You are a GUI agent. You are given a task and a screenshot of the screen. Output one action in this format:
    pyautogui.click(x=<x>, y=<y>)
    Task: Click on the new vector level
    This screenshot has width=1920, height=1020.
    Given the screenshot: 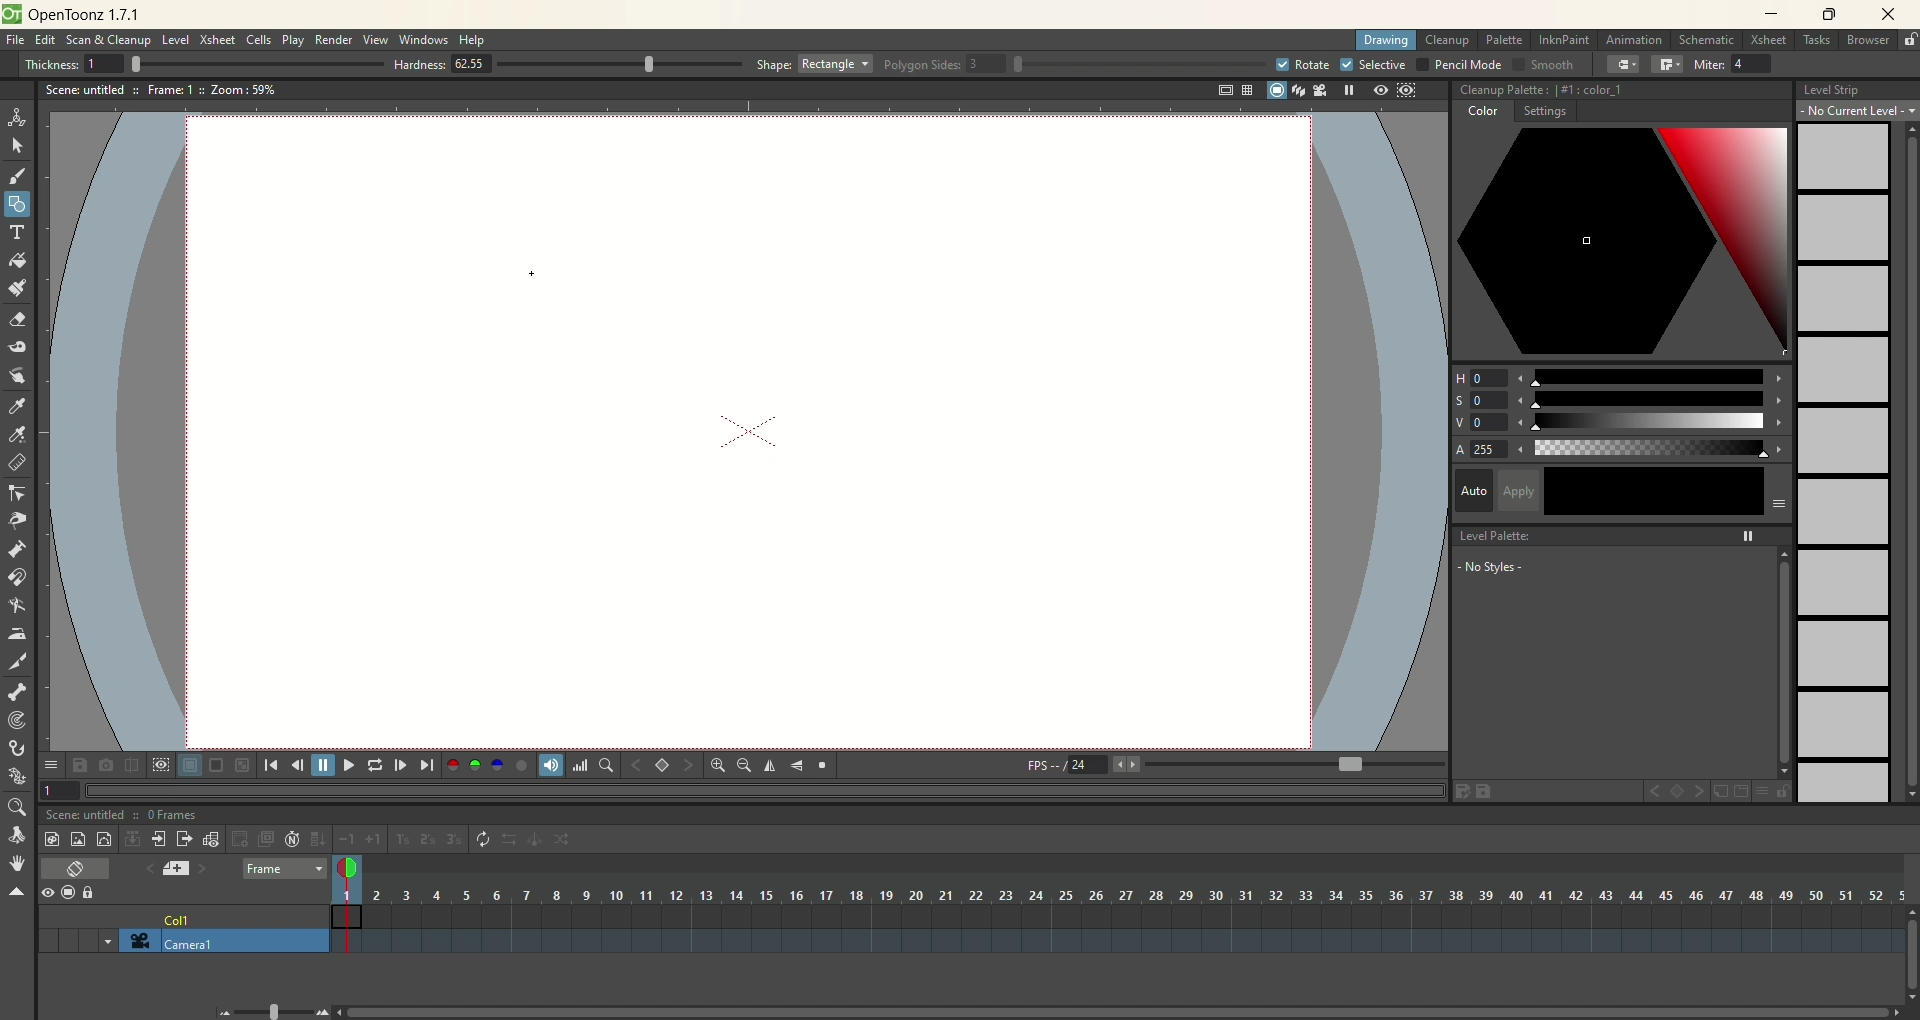 What is the action you would take?
    pyautogui.click(x=104, y=839)
    